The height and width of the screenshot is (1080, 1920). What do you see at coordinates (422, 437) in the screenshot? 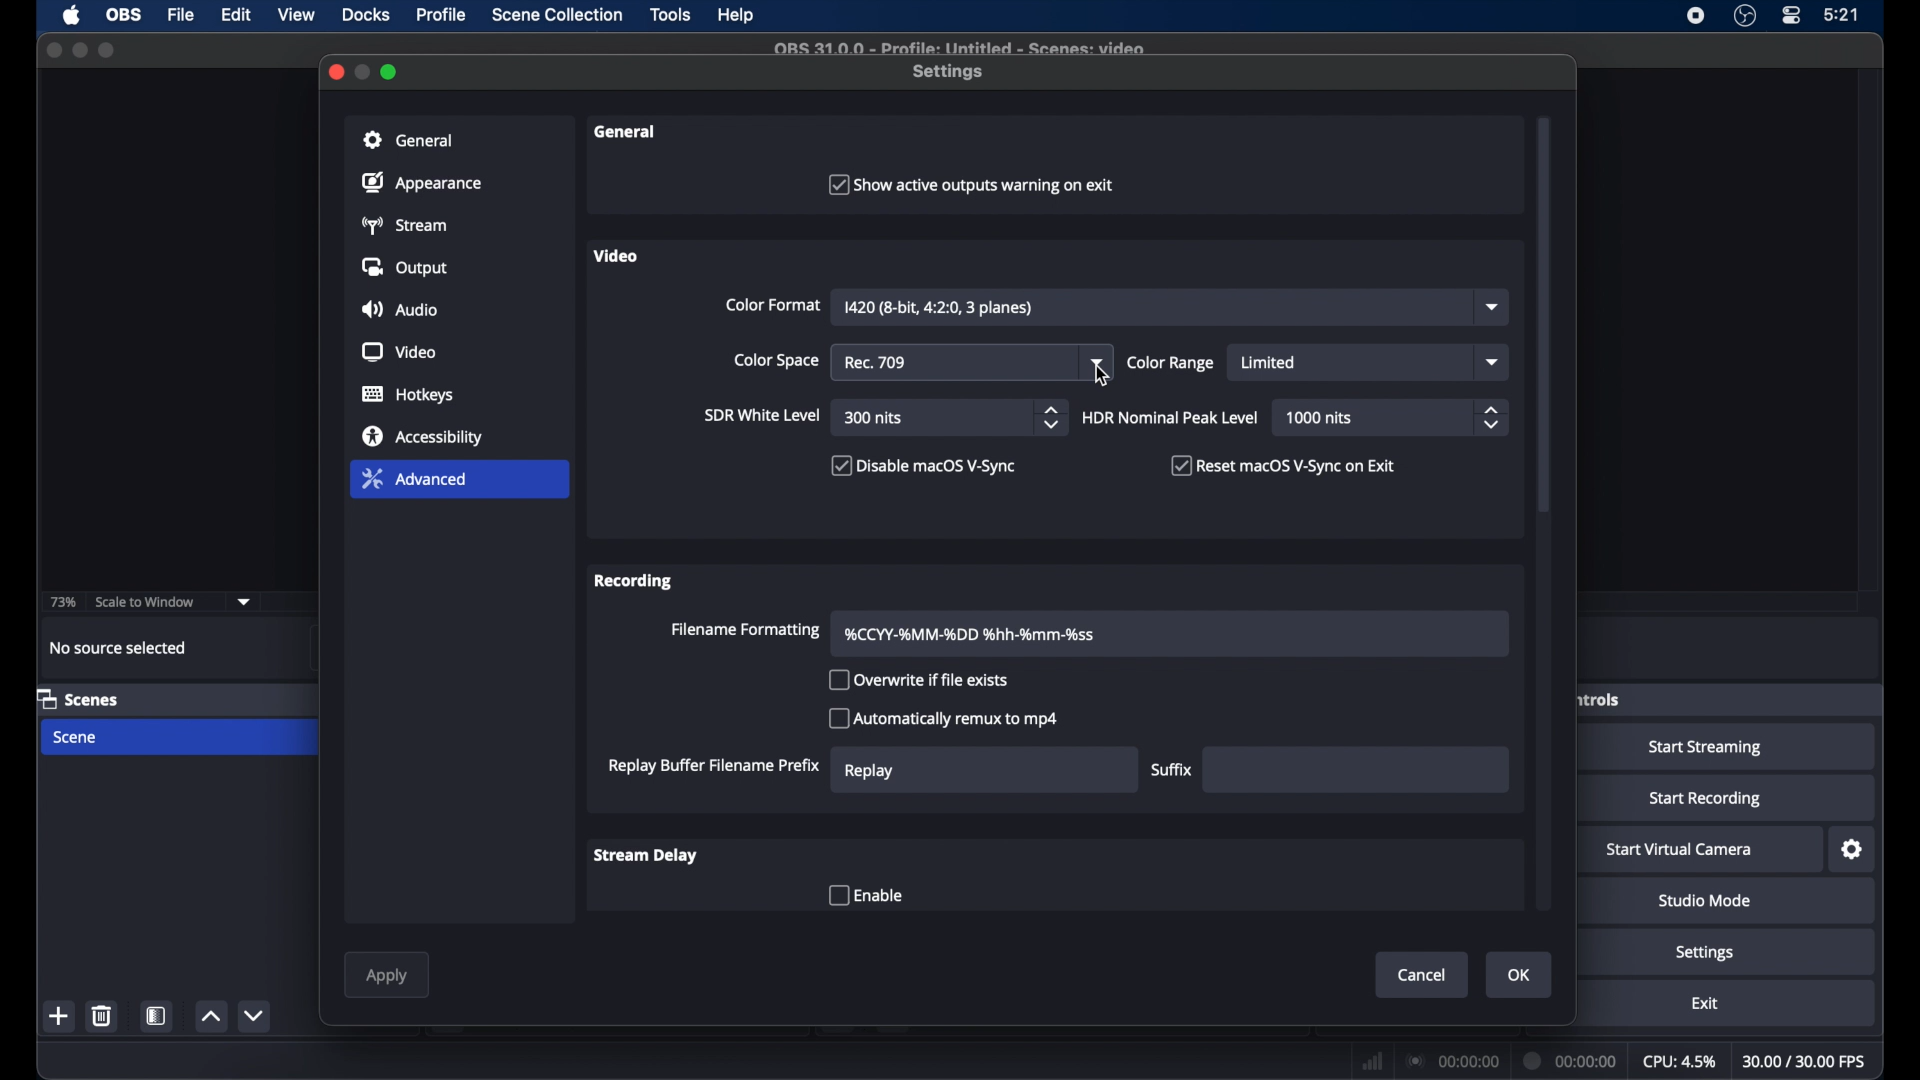
I see `accessibility` at bounding box center [422, 437].